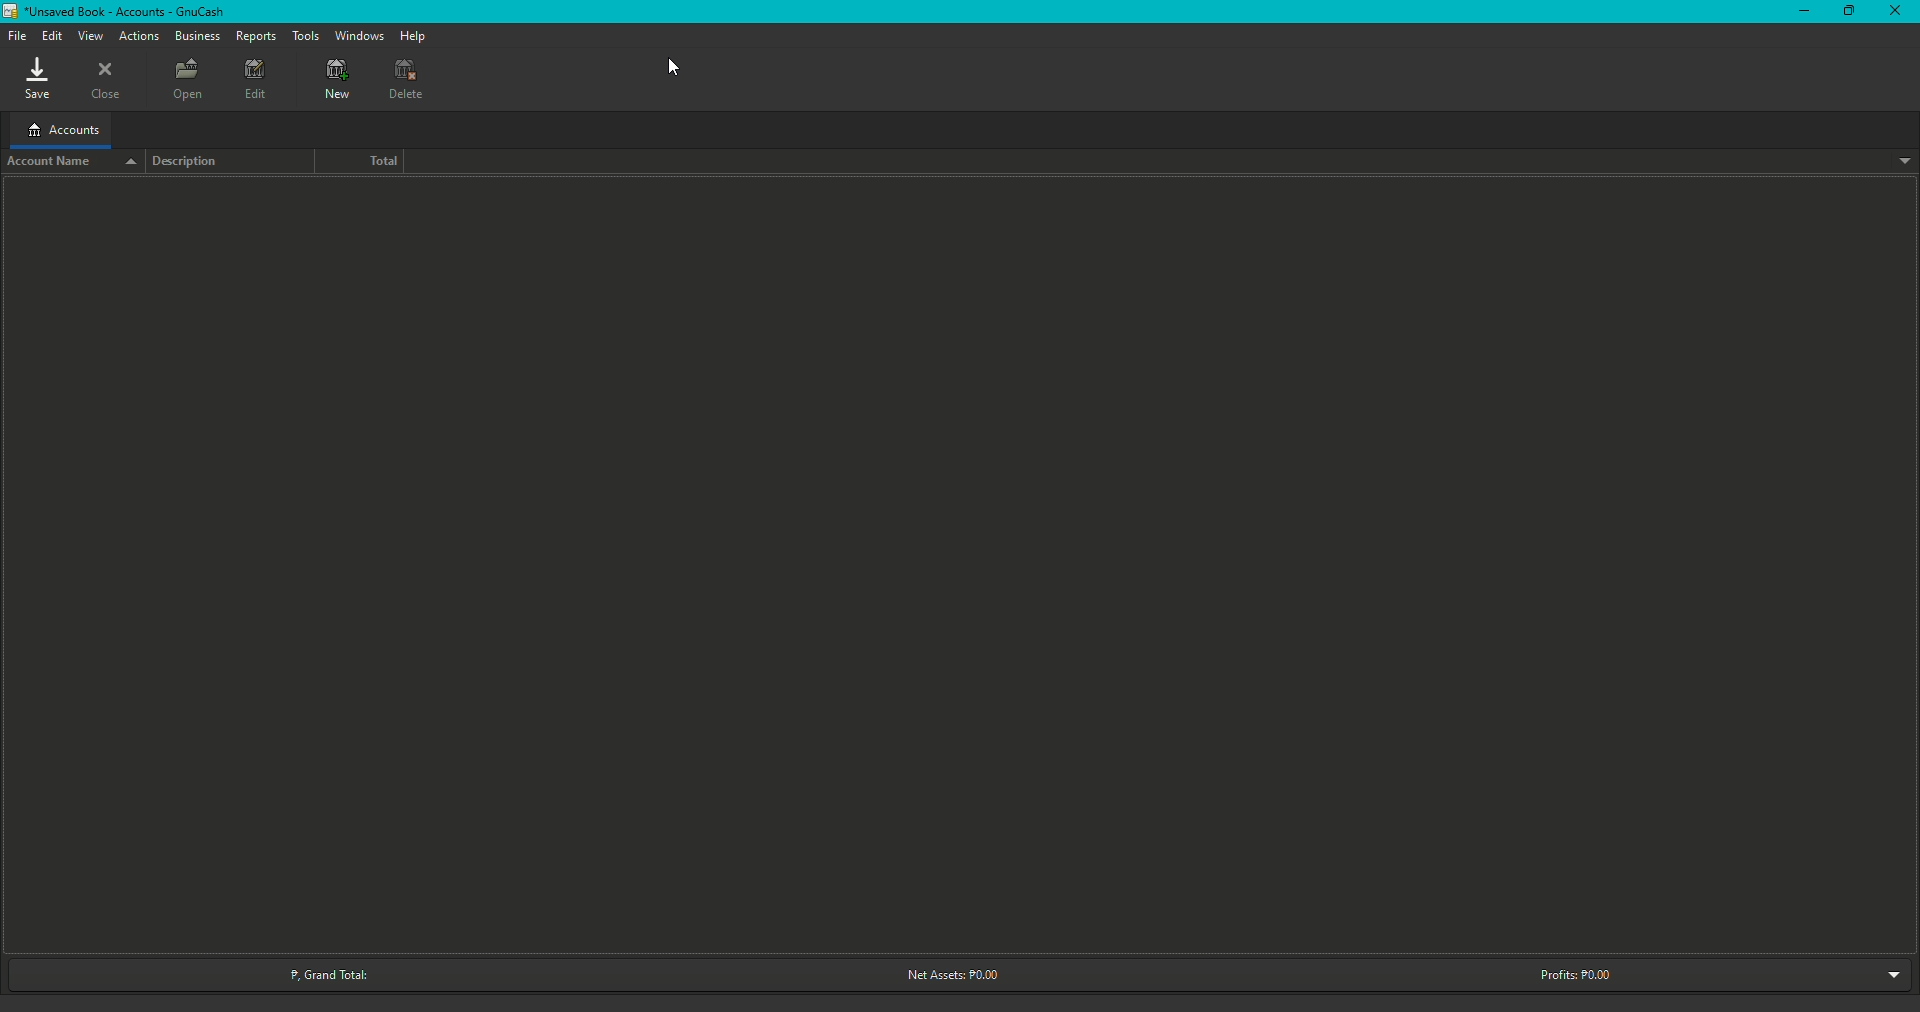 The width and height of the screenshot is (1920, 1012). I want to click on Open, so click(191, 78).